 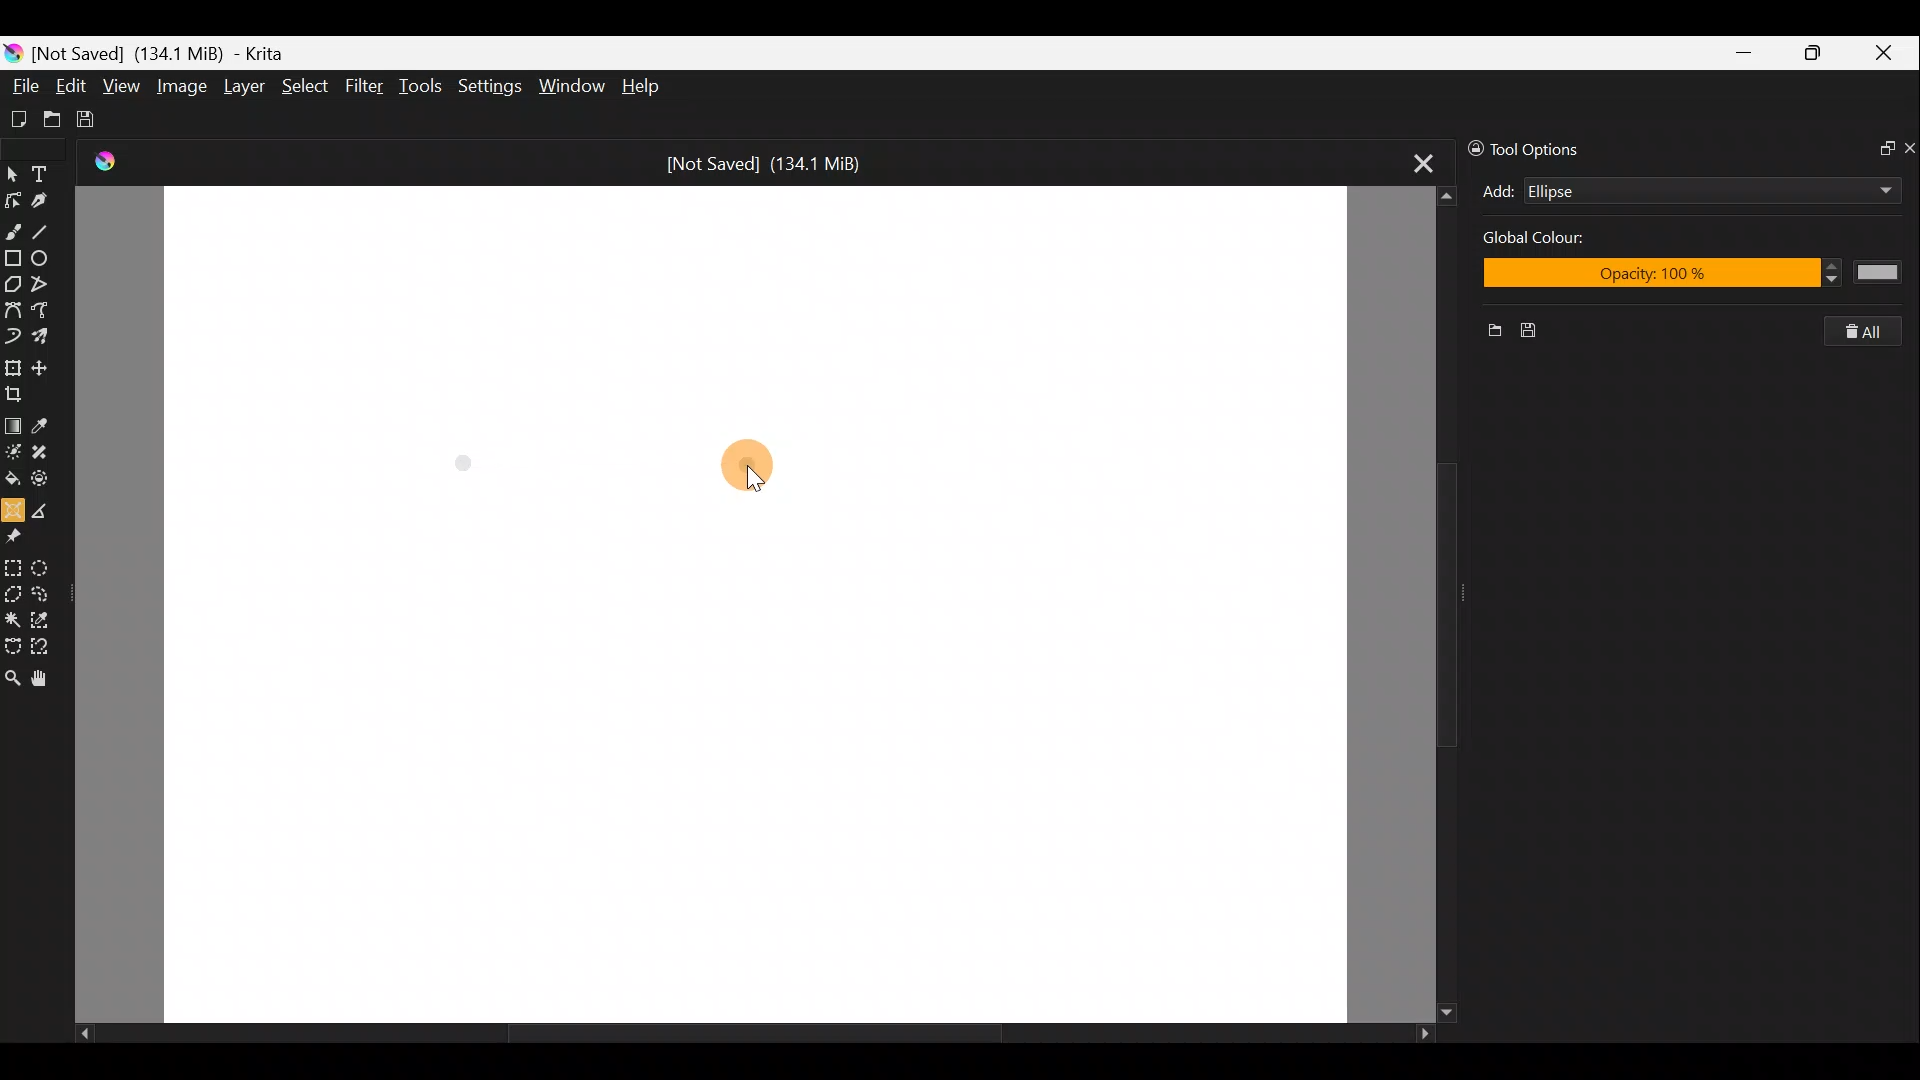 What do you see at coordinates (1874, 332) in the screenshot?
I see `Delete all` at bounding box center [1874, 332].